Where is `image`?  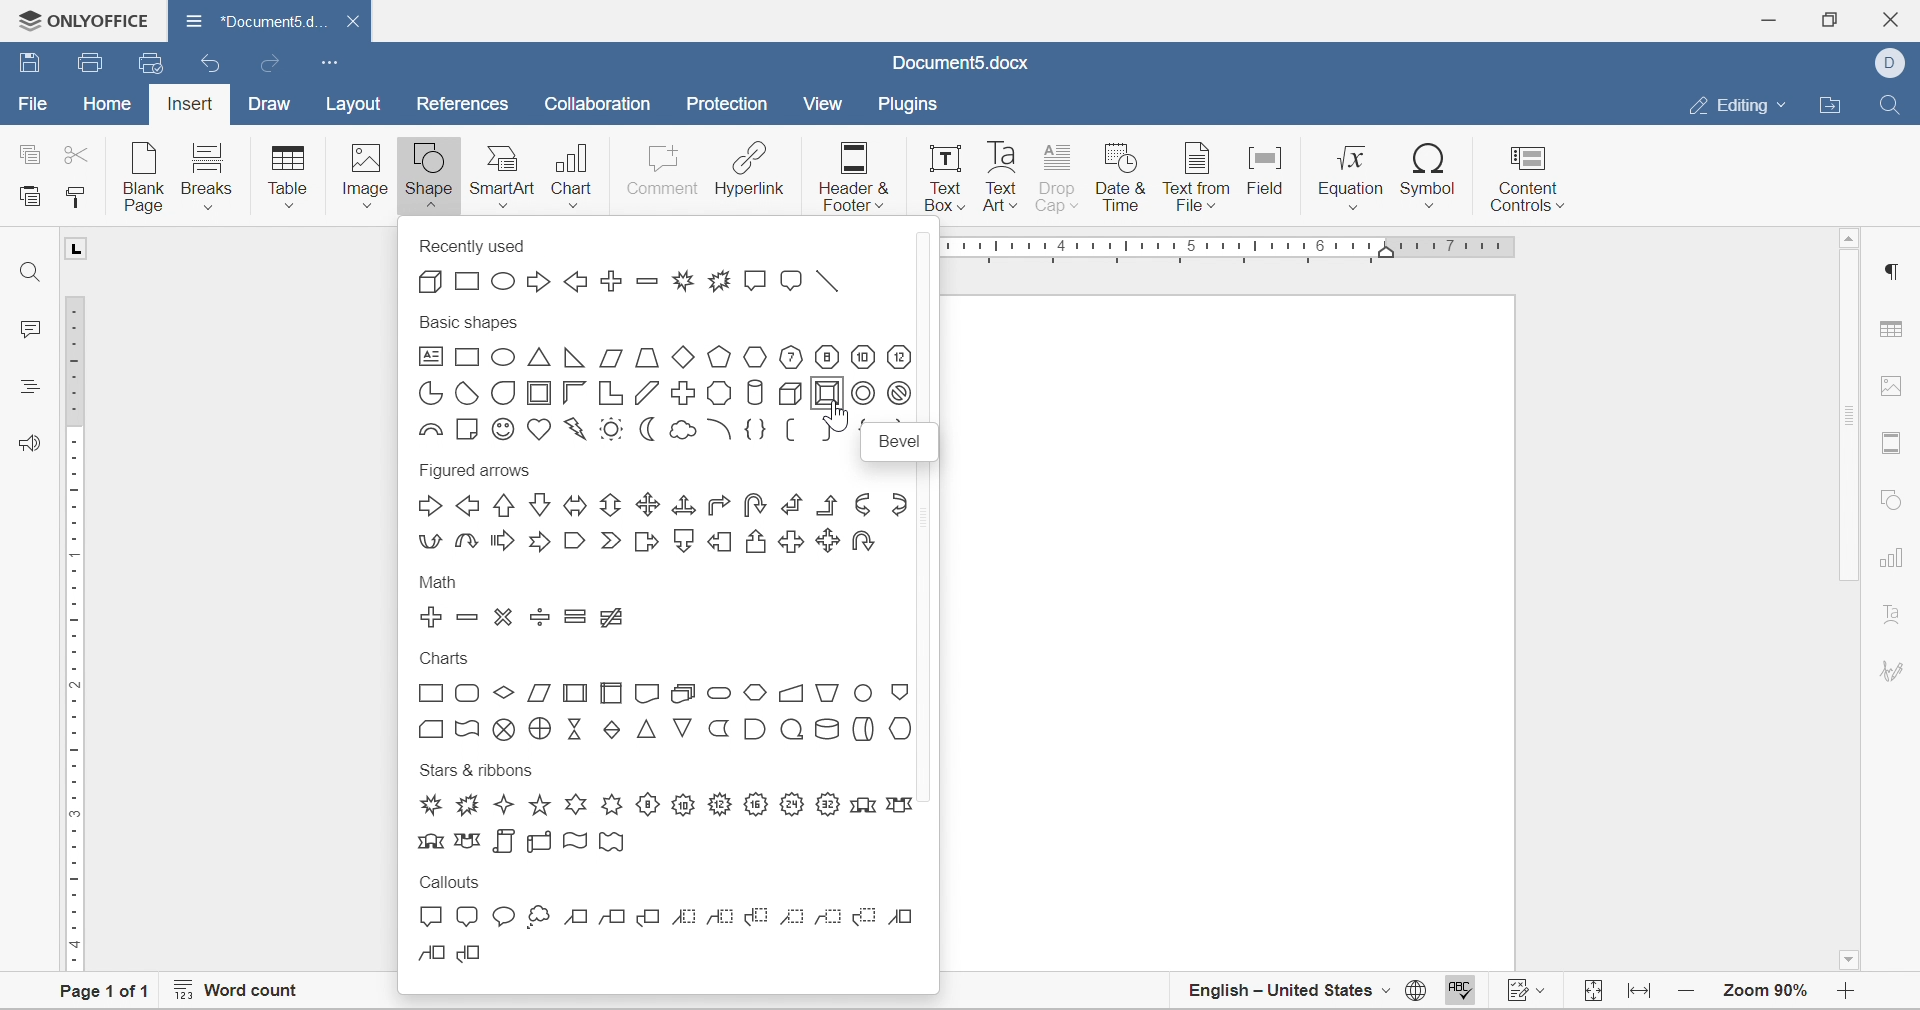
image is located at coordinates (364, 174).